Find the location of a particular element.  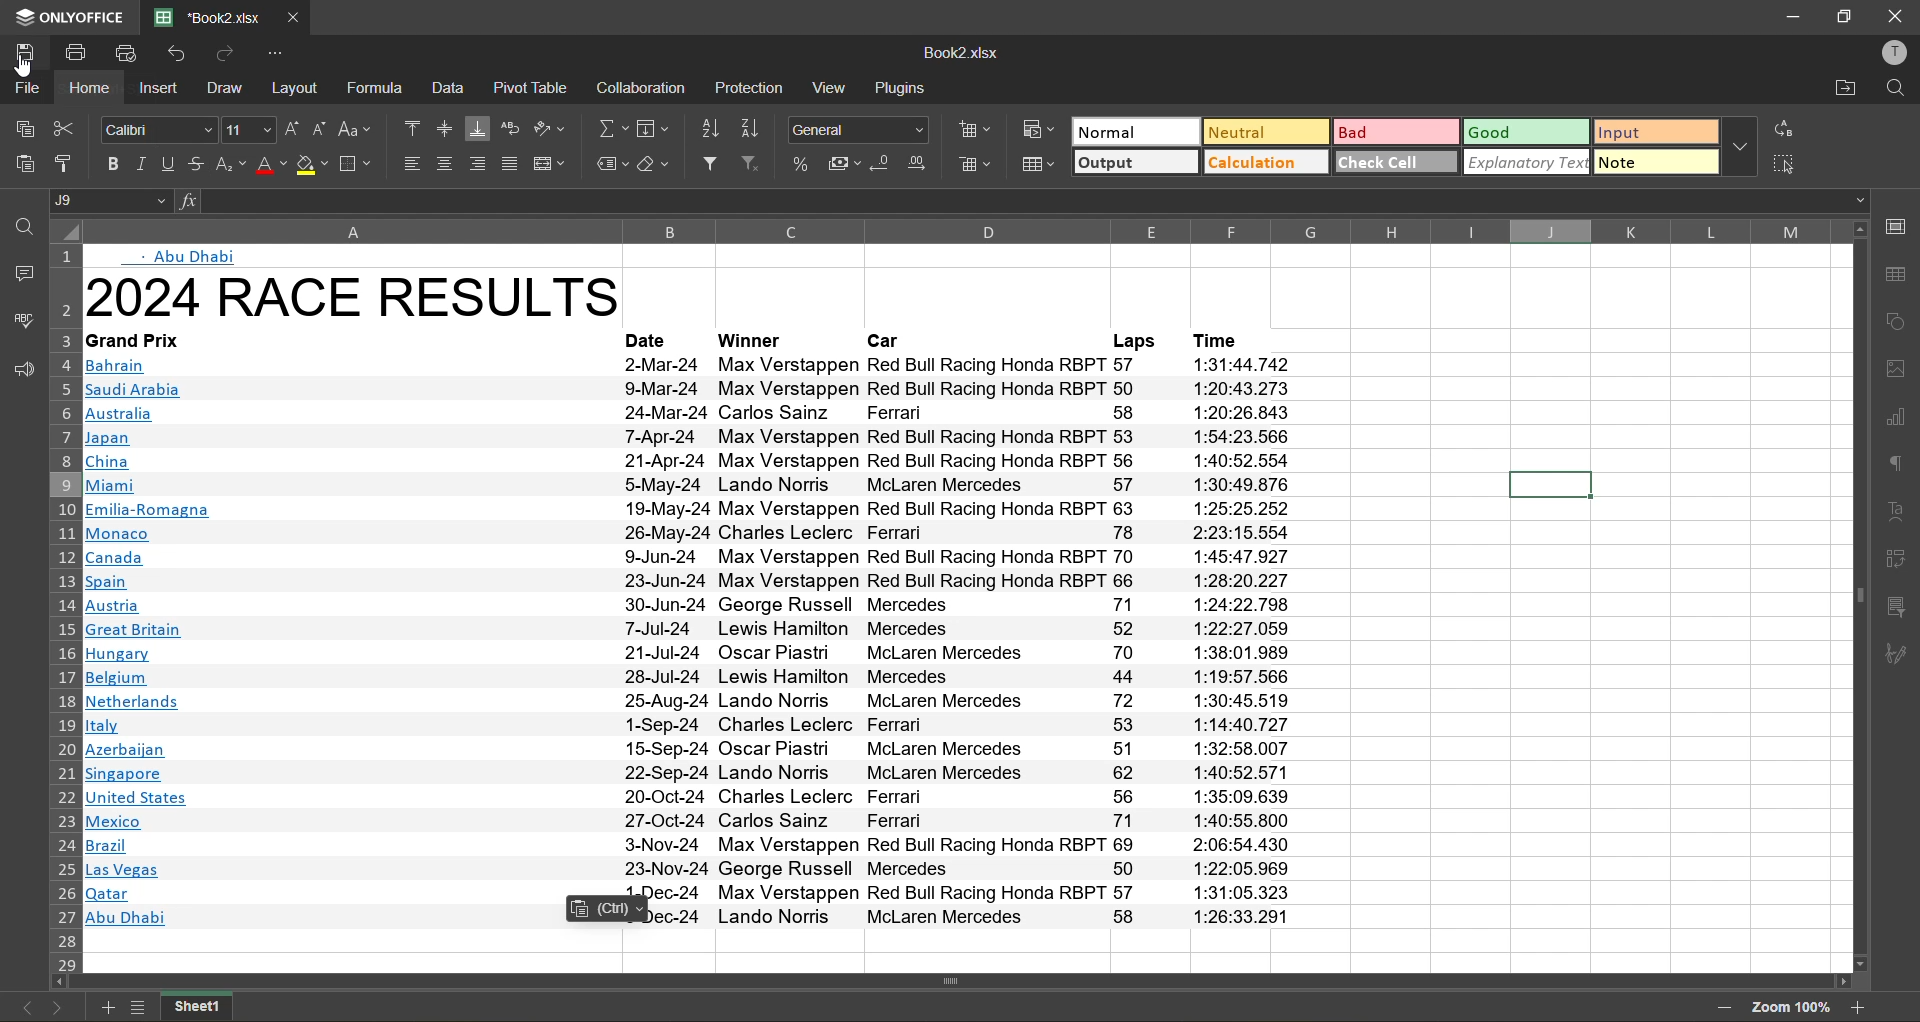

open location is located at coordinates (1836, 86).